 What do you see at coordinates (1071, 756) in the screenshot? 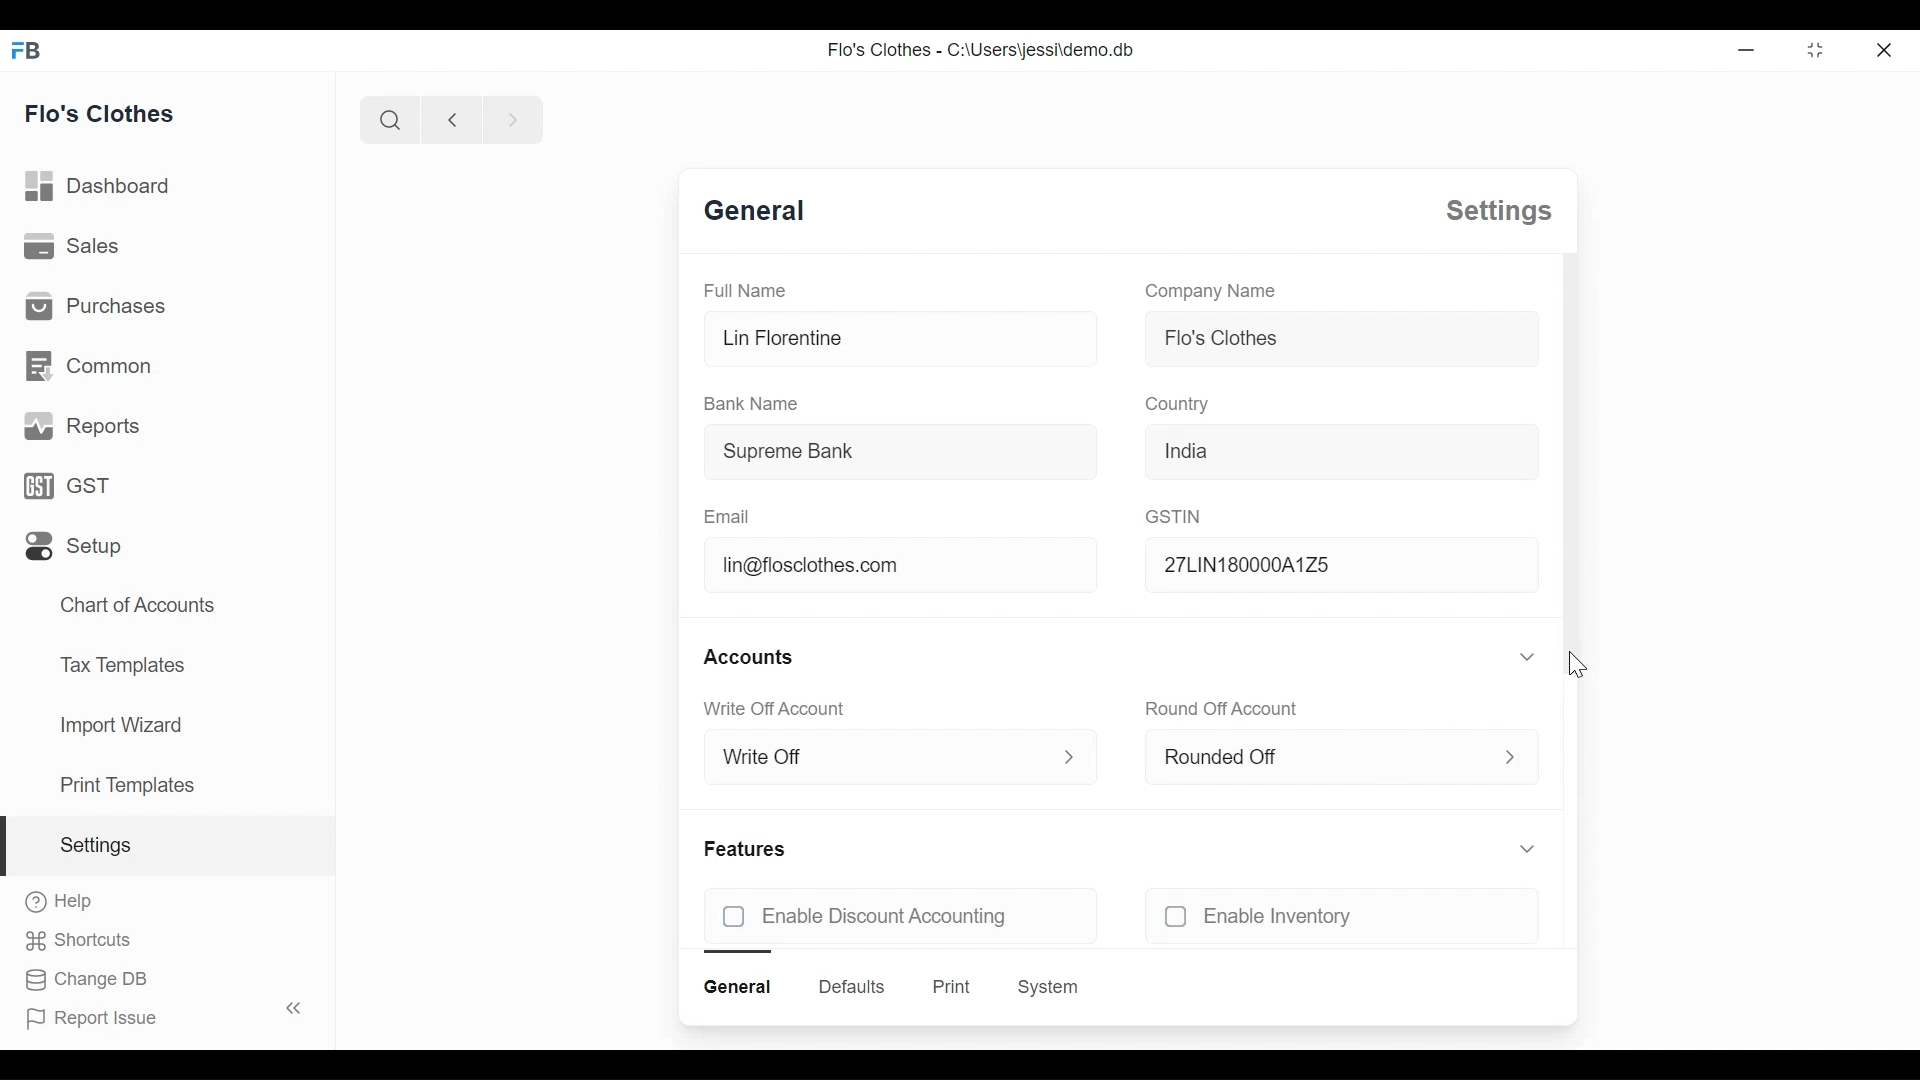
I see `Expand` at bounding box center [1071, 756].